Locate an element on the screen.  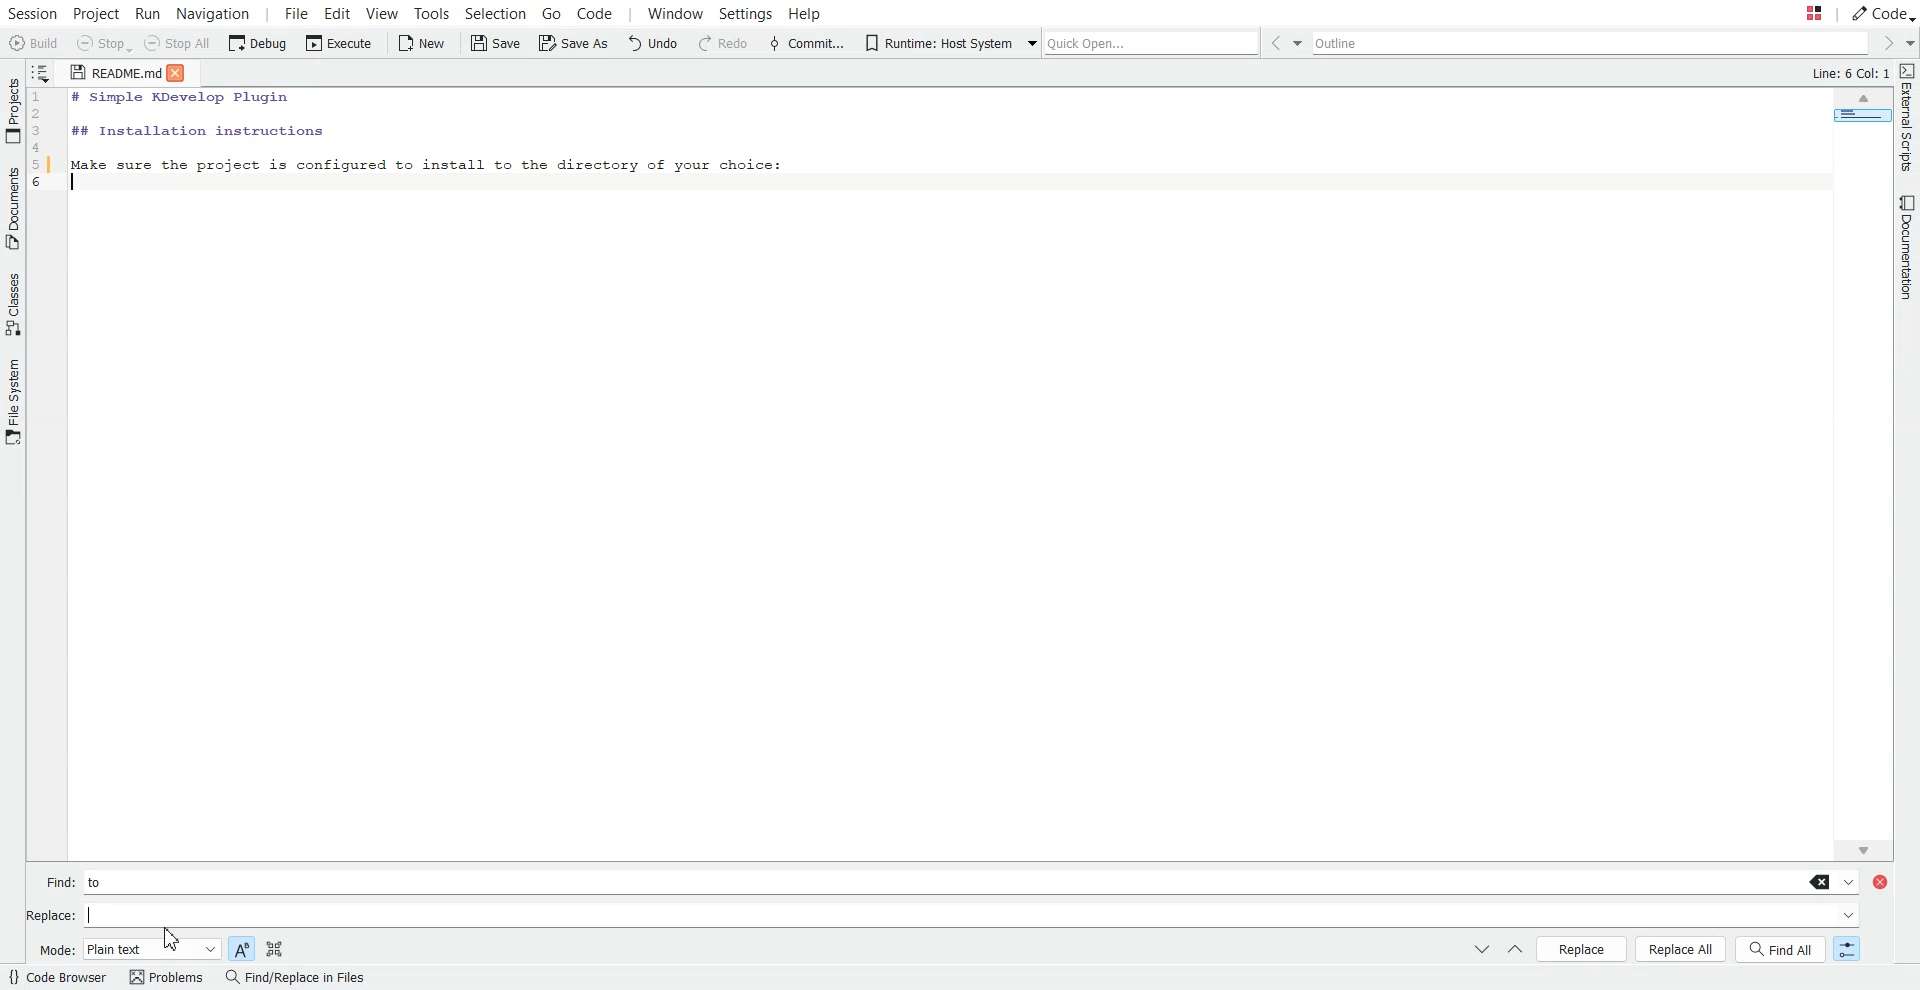
New is located at coordinates (423, 43).